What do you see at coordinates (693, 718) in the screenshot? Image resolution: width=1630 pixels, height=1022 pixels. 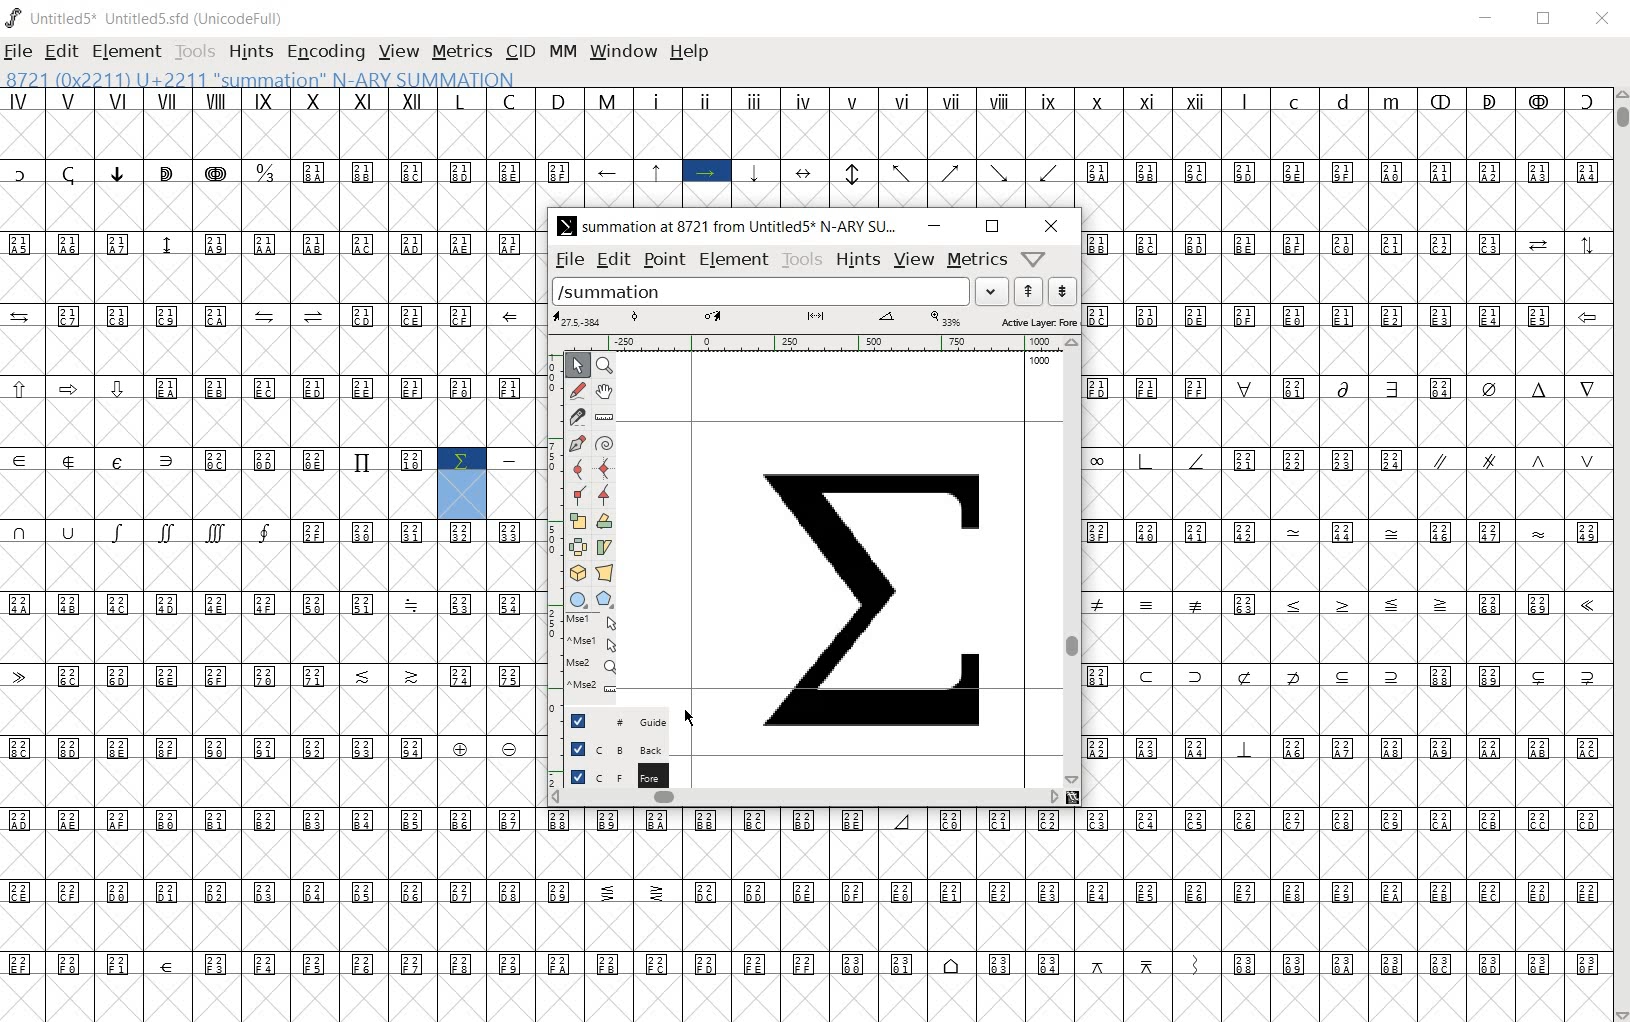 I see `CURSOR` at bounding box center [693, 718].